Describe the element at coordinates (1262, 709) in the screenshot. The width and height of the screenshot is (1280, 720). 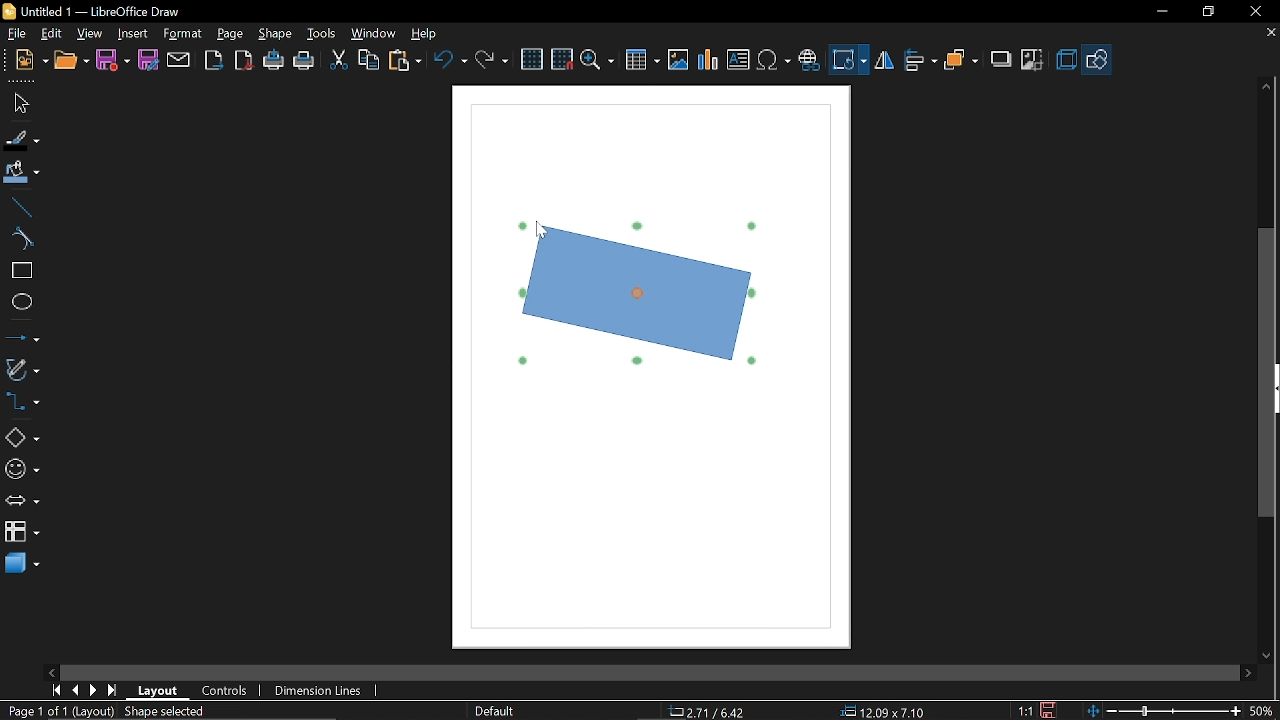
I see `50%` at that location.